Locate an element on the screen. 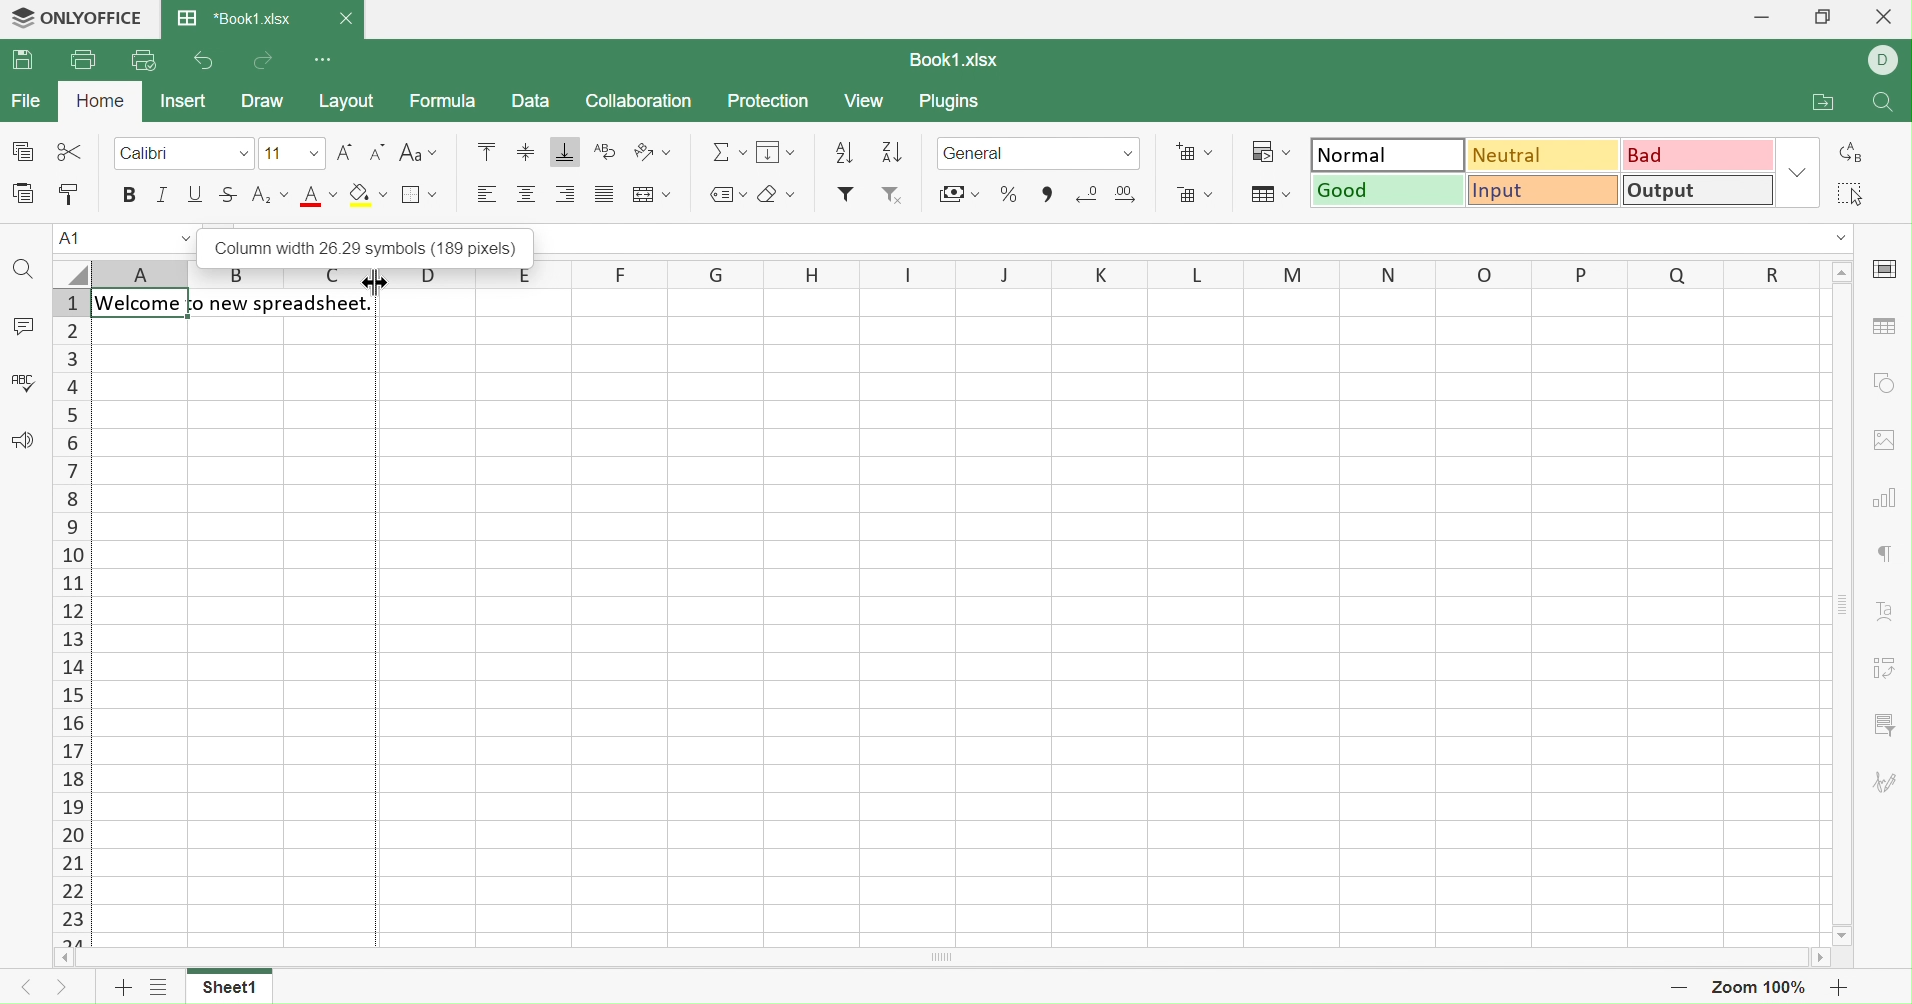 This screenshot has width=1912, height=1004. Scroll Bar is located at coordinates (947, 958).